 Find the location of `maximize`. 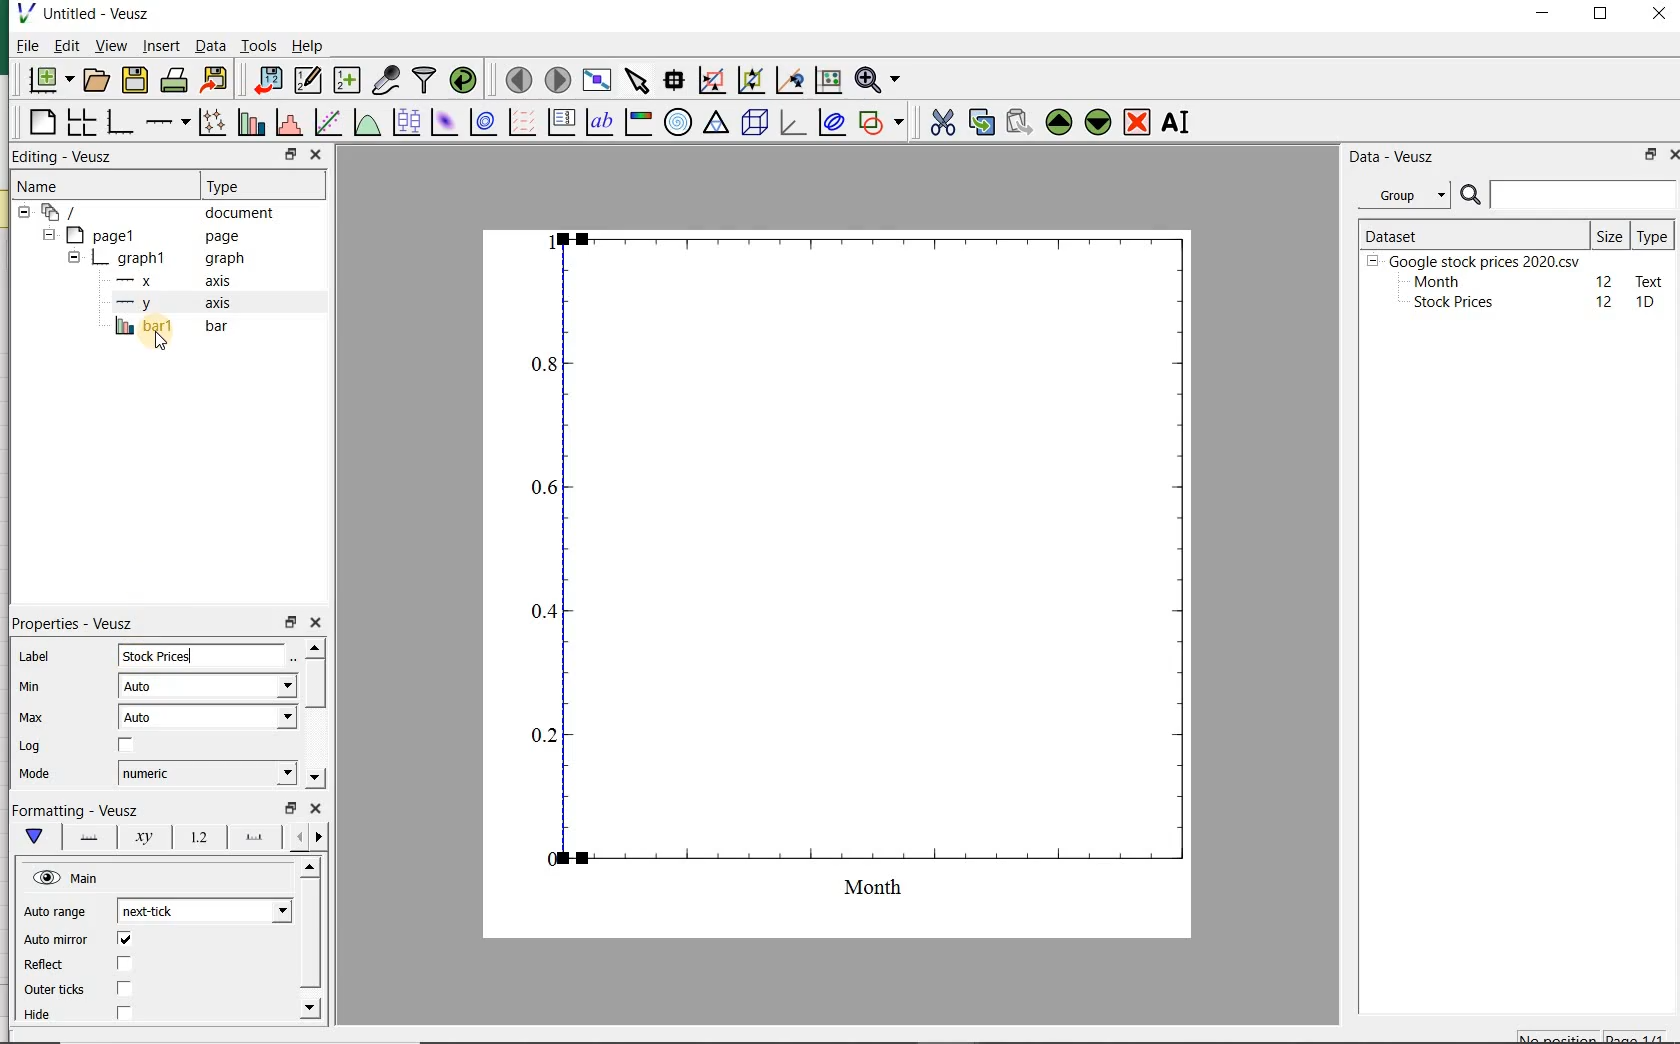

maximize is located at coordinates (1604, 16).